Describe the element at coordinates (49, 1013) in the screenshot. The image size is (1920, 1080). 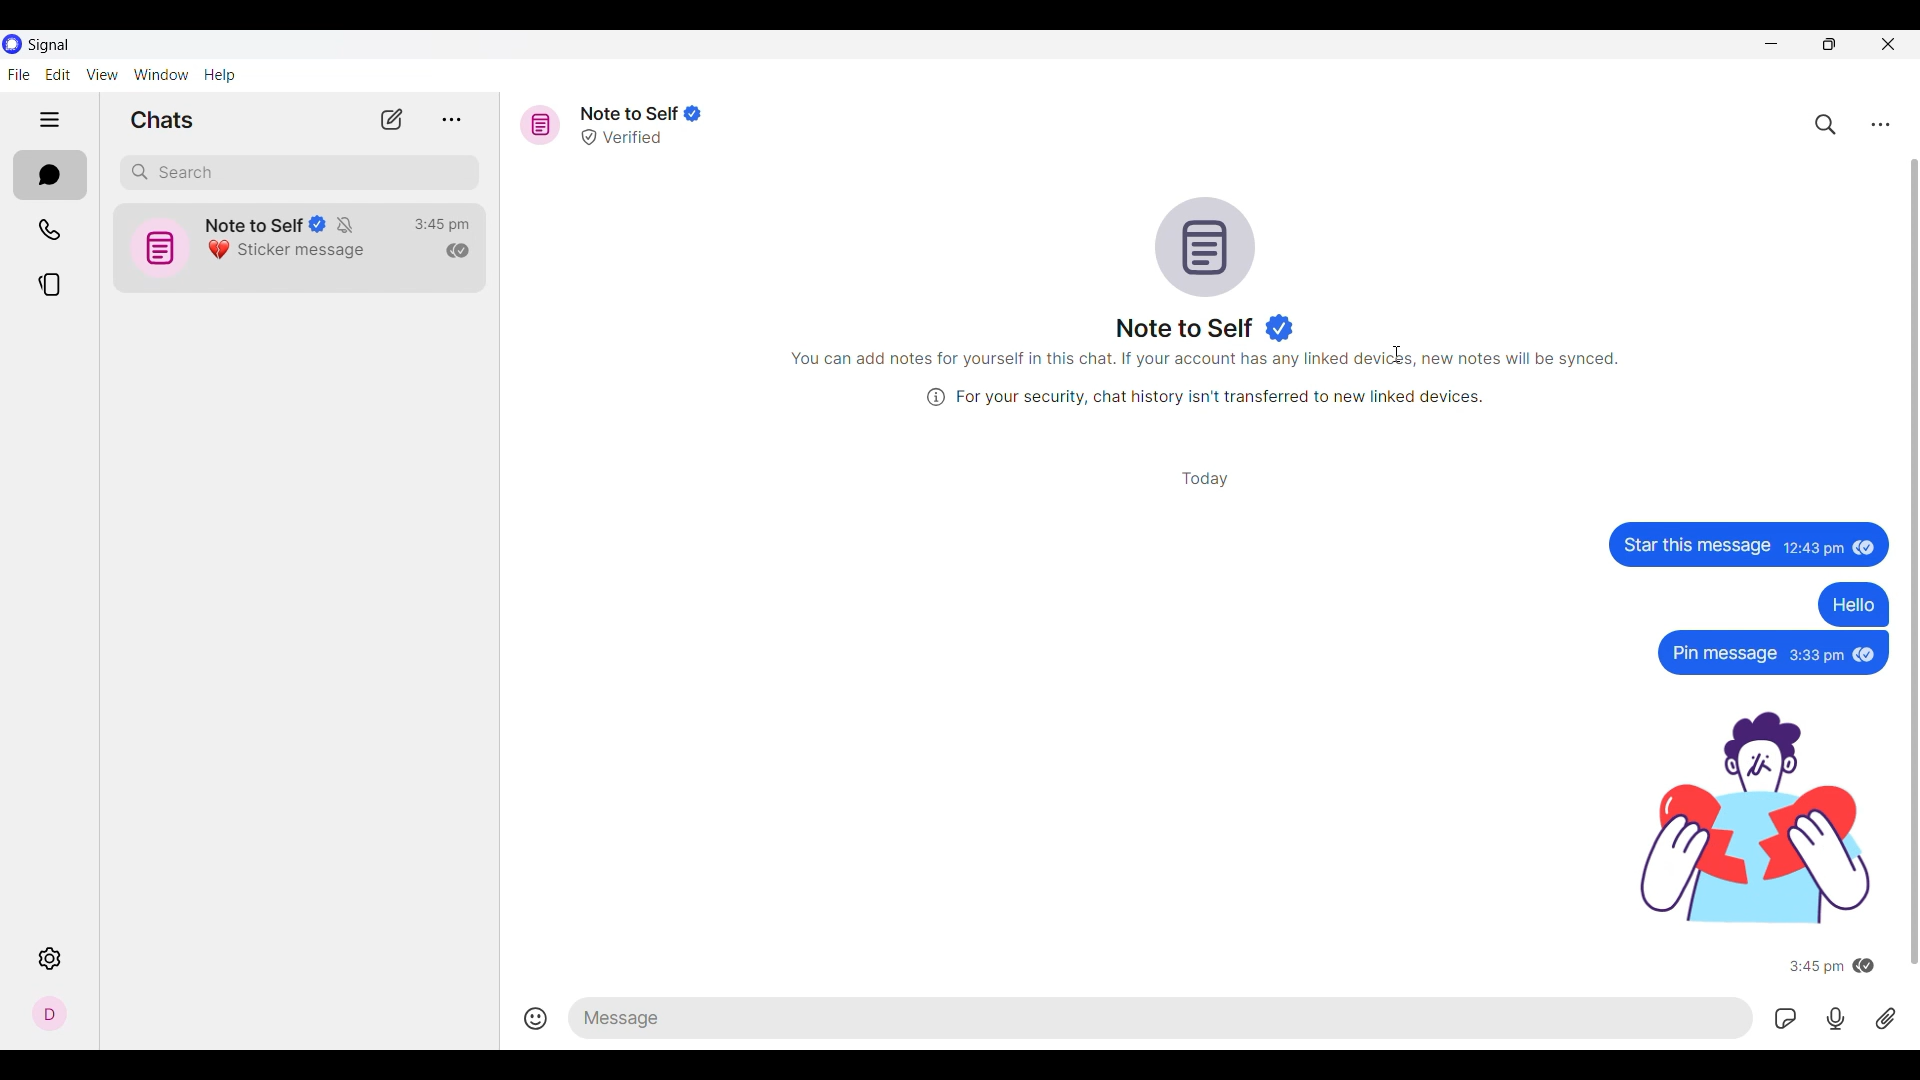
I see `Profile` at that location.